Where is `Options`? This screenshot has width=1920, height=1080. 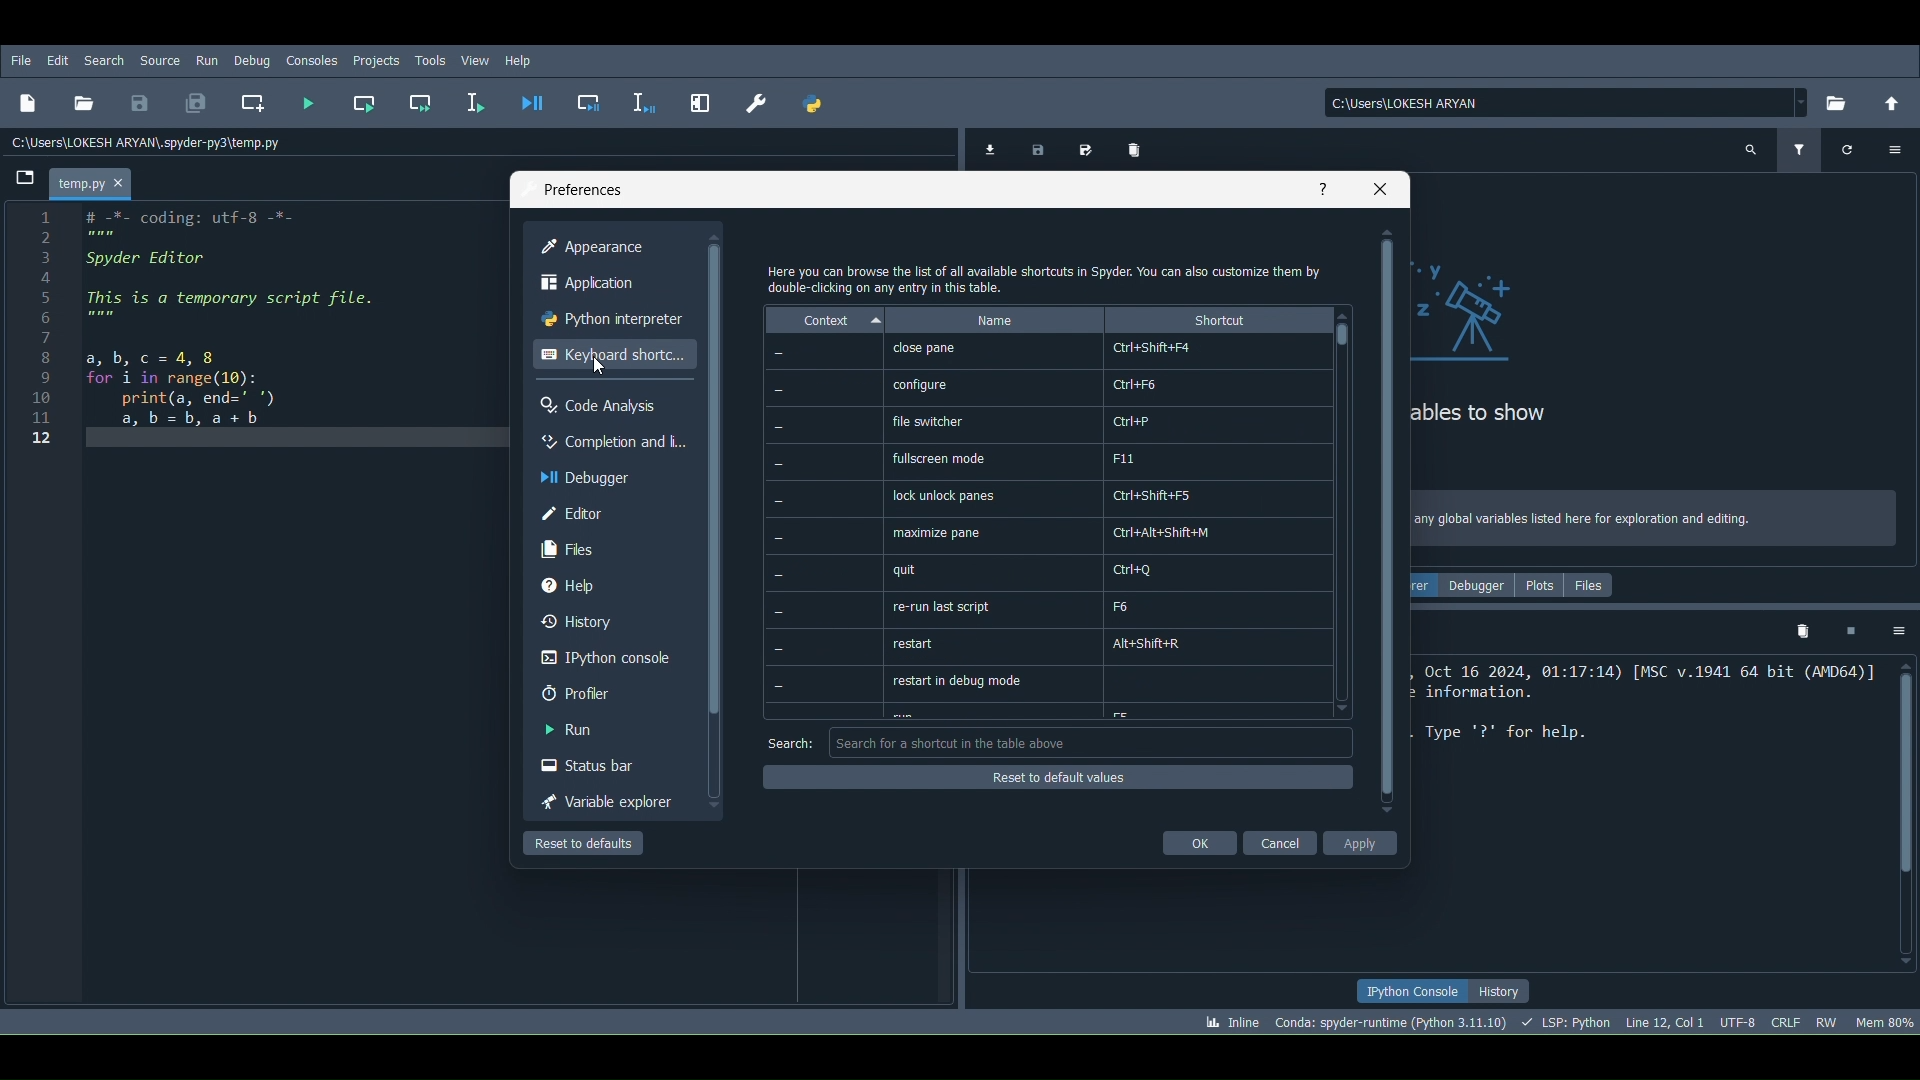 Options is located at coordinates (1897, 632).